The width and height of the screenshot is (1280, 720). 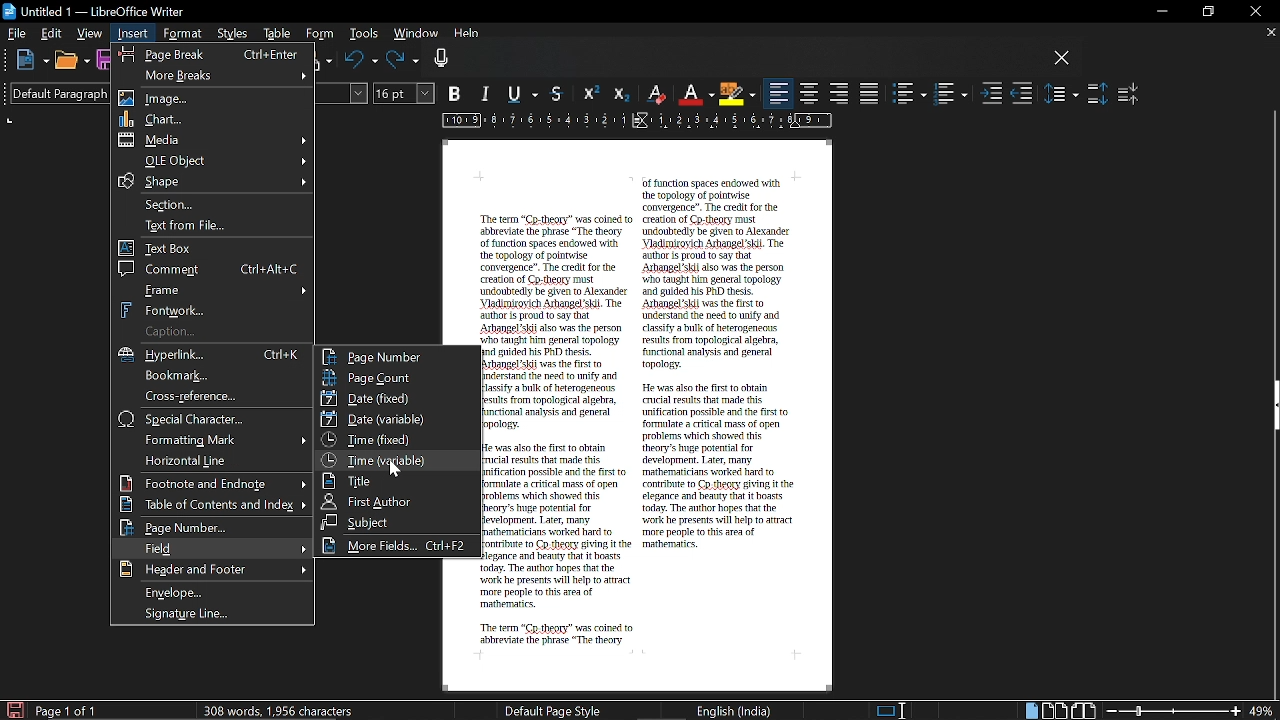 What do you see at coordinates (215, 592) in the screenshot?
I see `Envelope` at bounding box center [215, 592].